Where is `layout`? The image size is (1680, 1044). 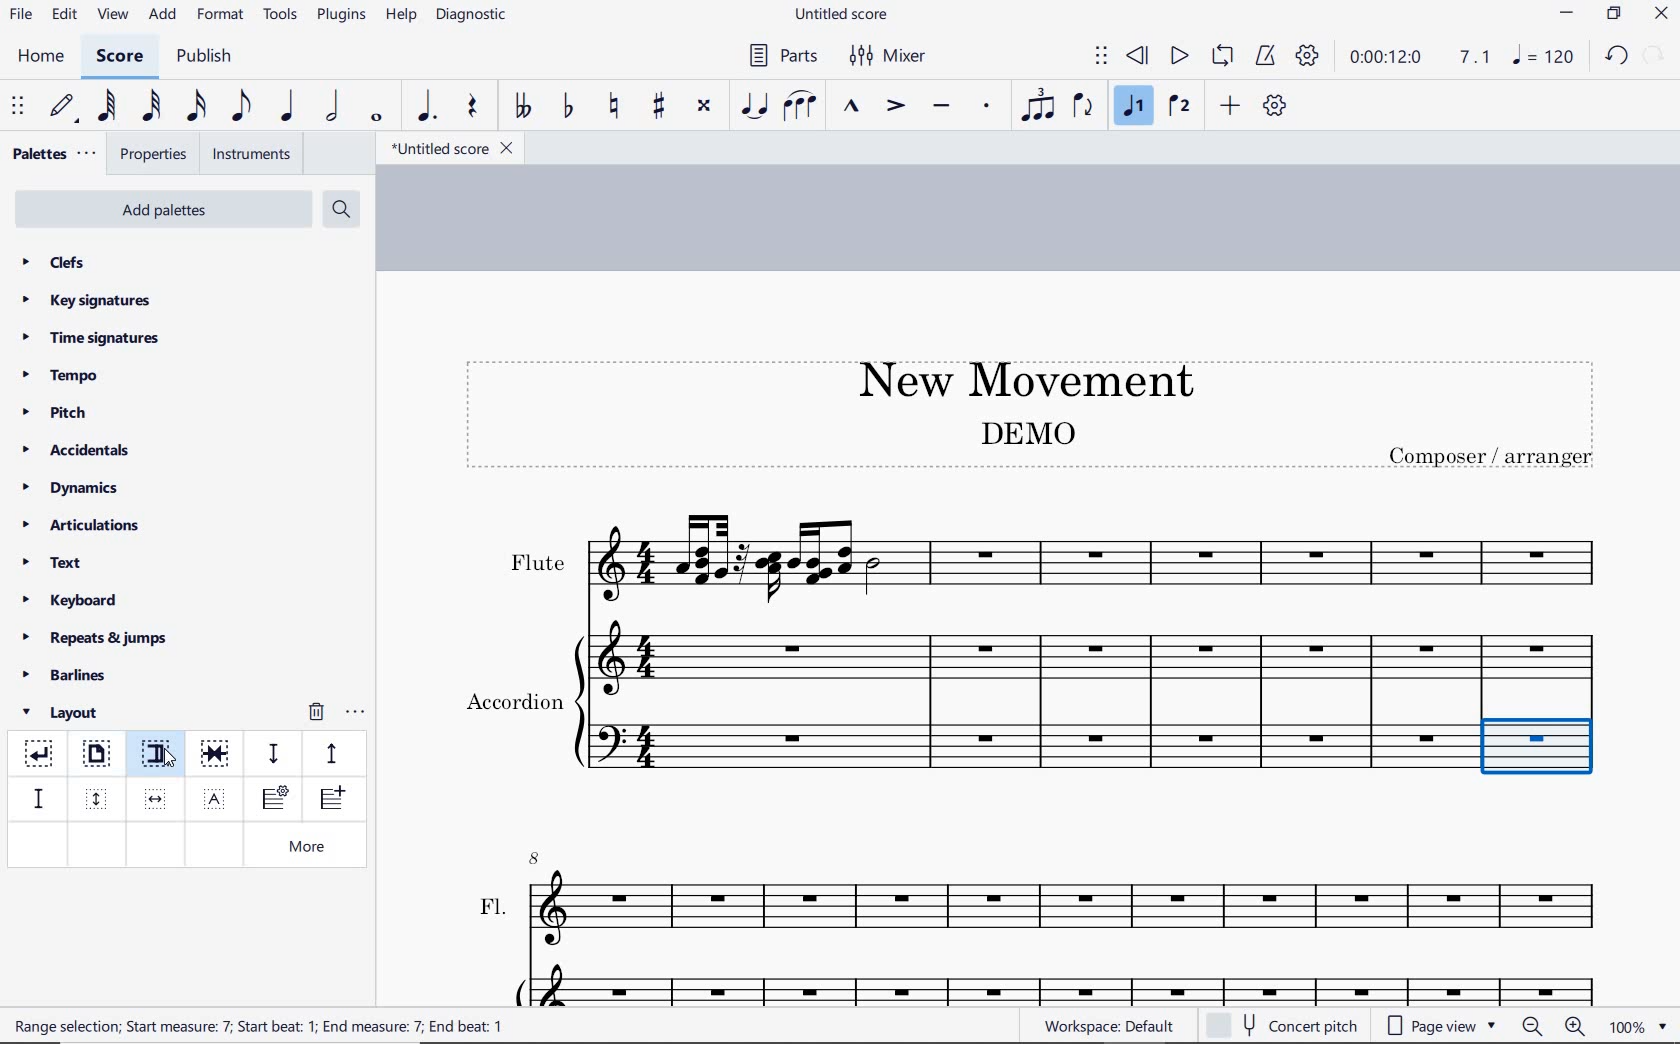 layout is located at coordinates (64, 713).